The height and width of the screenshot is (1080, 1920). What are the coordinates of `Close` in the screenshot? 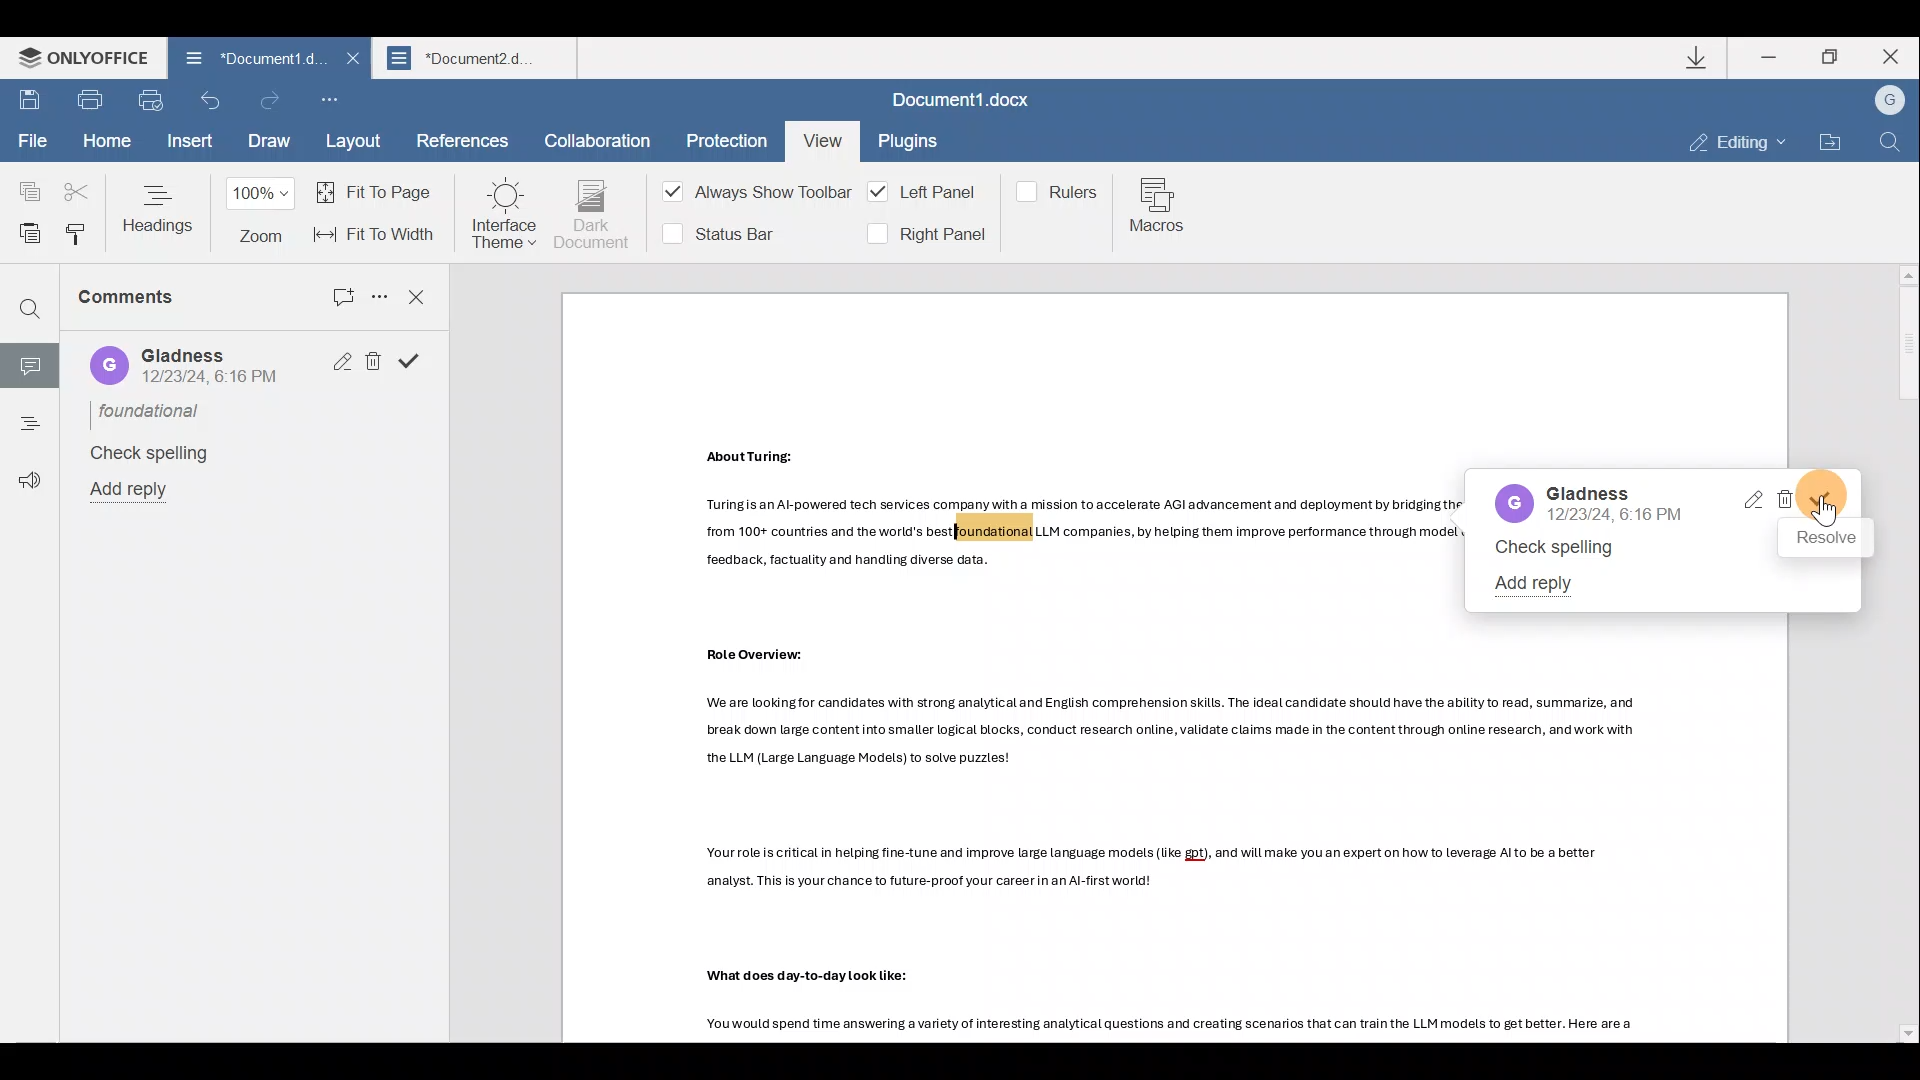 It's located at (349, 65).